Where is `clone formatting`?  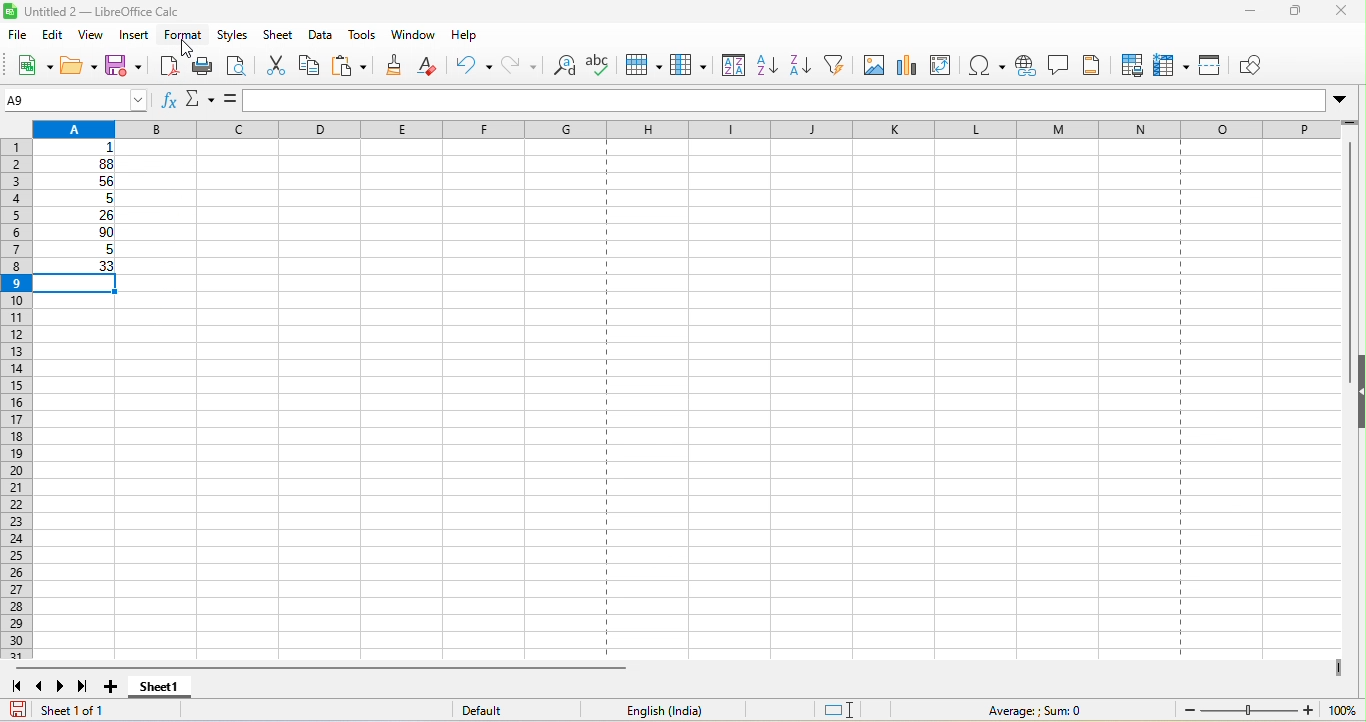 clone formatting is located at coordinates (396, 65).